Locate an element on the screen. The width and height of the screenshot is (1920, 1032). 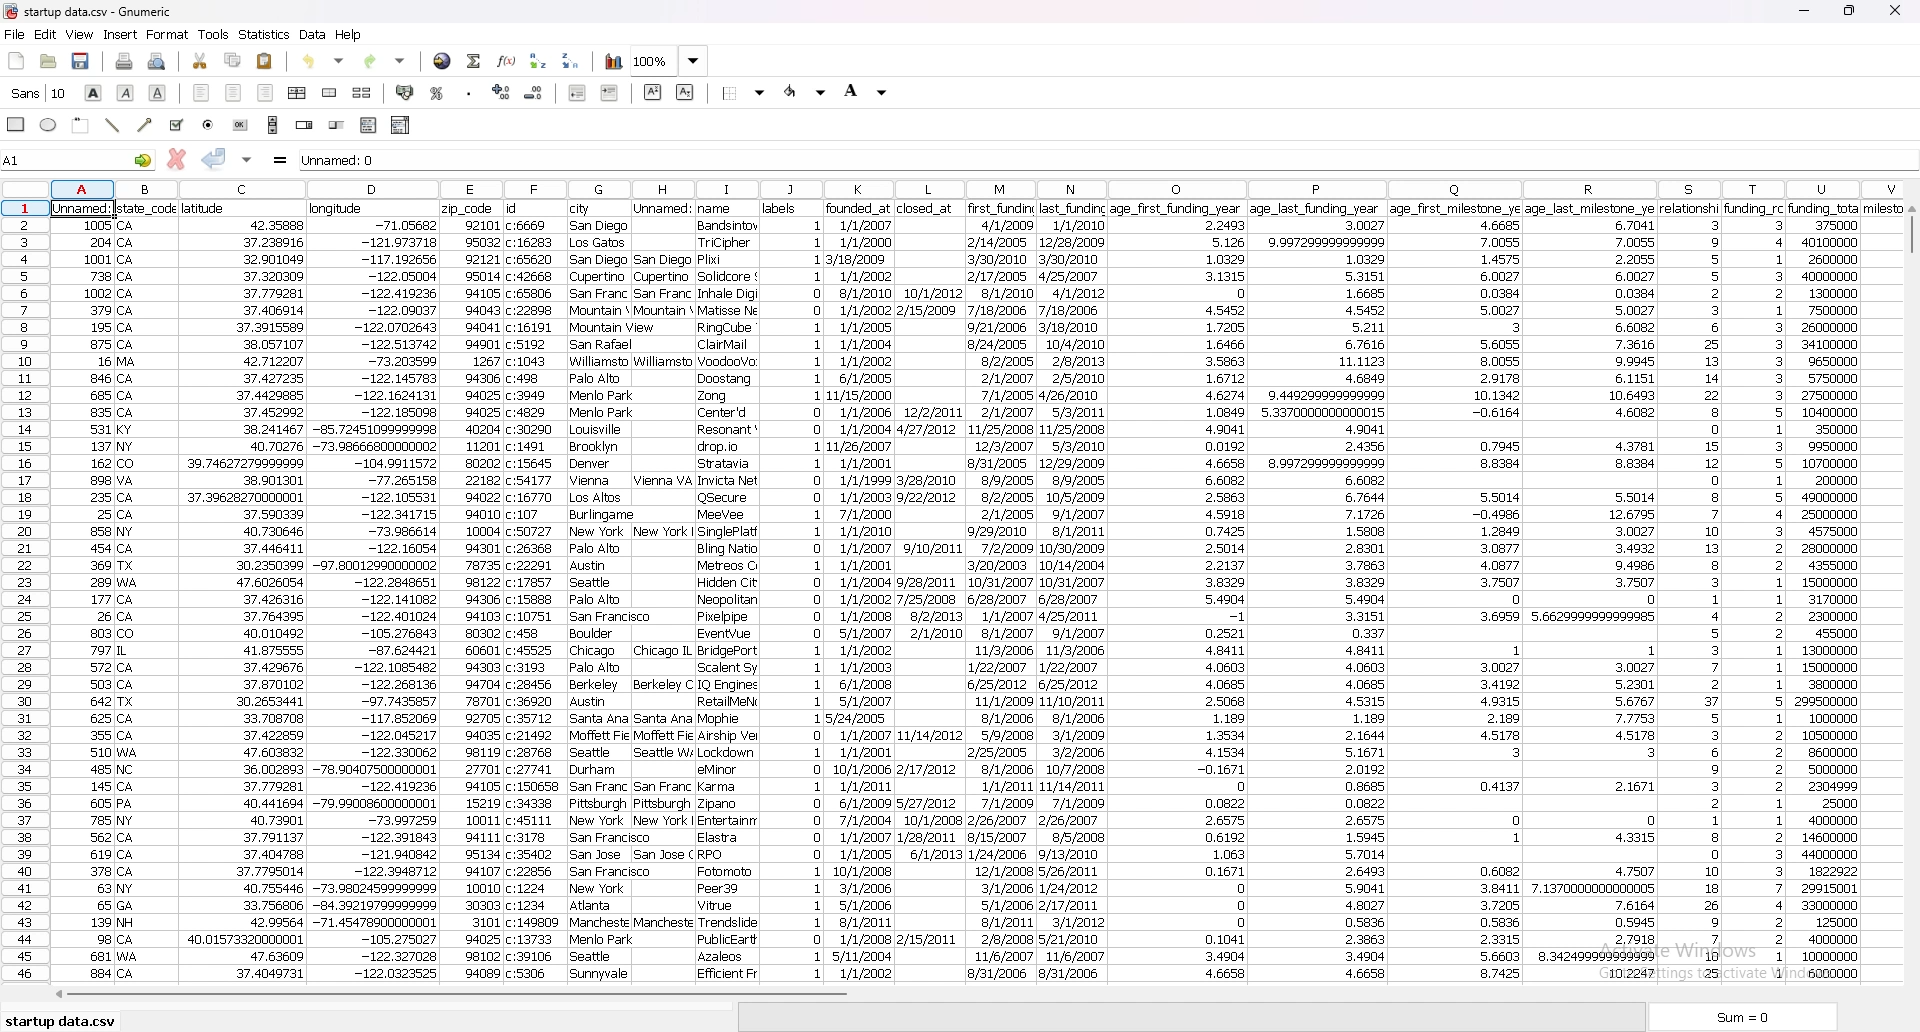
cut is located at coordinates (200, 62).